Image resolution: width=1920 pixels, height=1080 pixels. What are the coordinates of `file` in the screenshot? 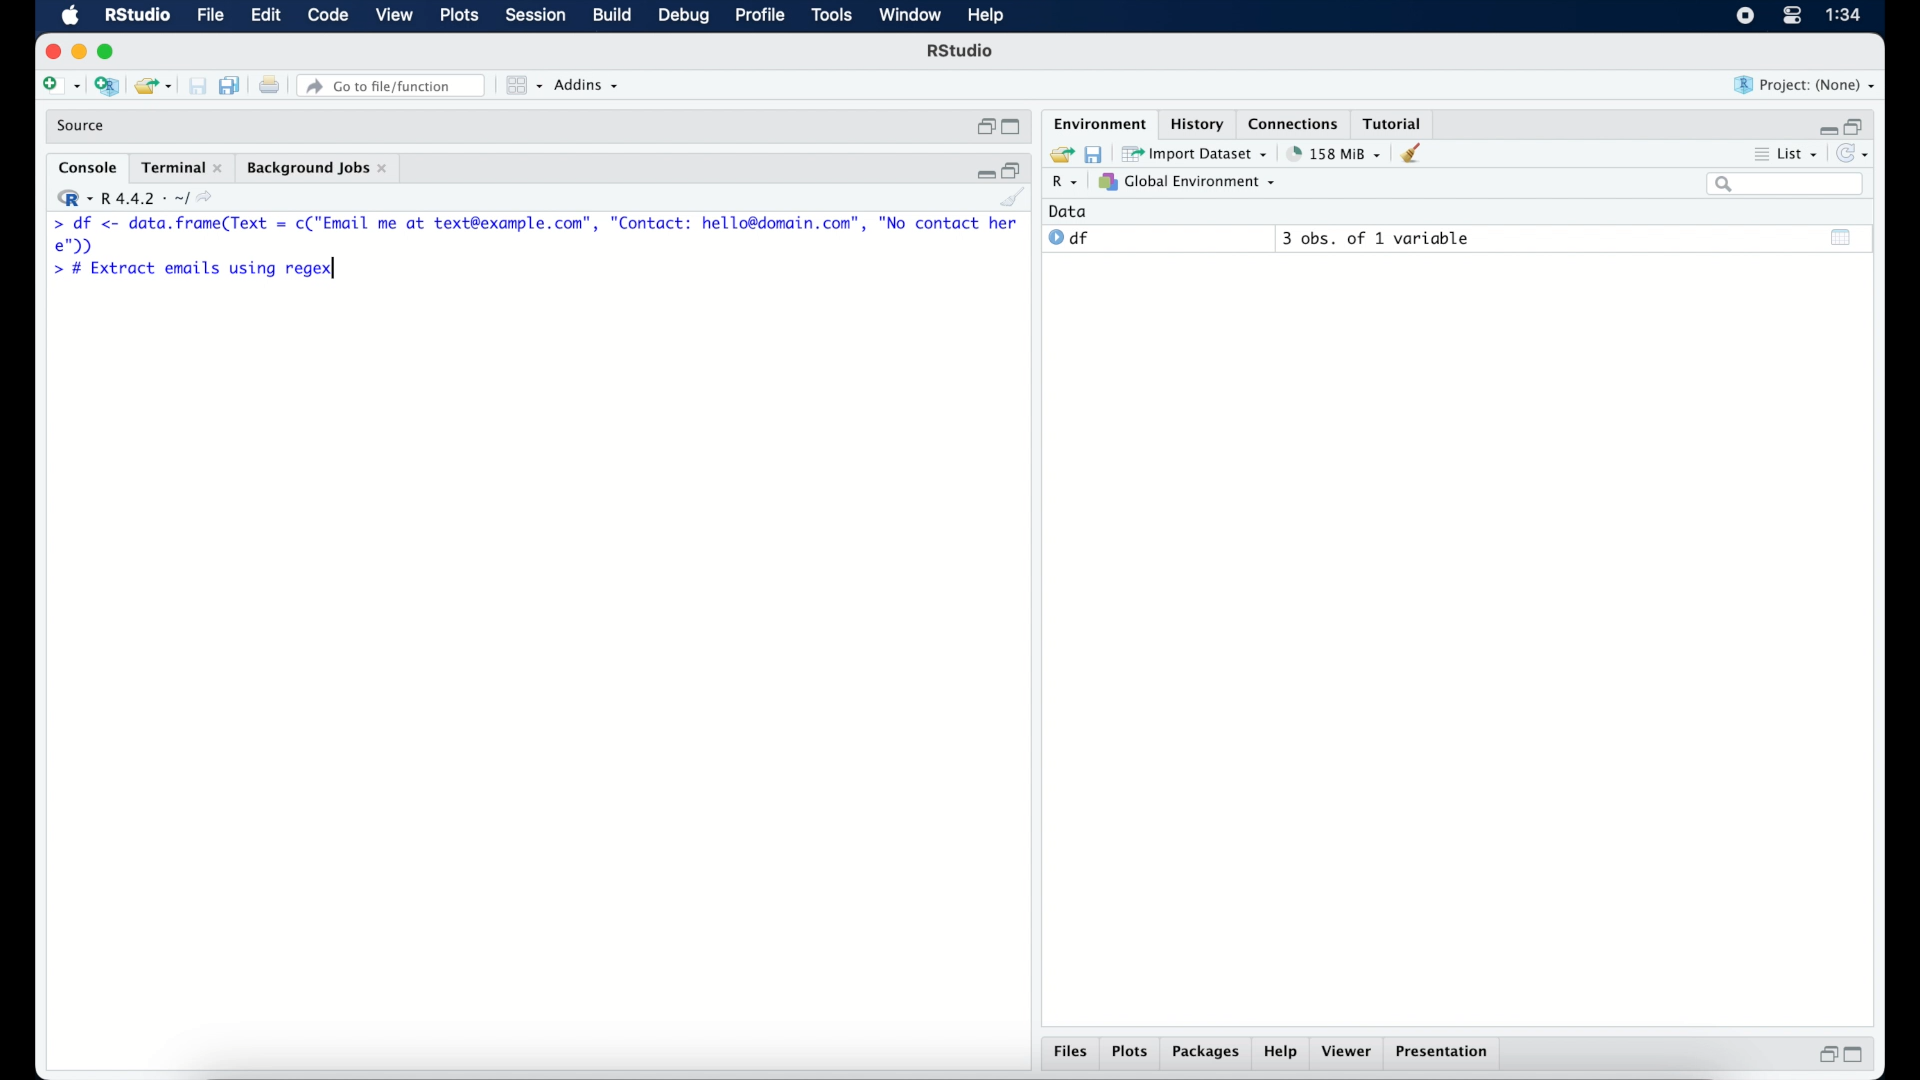 It's located at (211, 16).